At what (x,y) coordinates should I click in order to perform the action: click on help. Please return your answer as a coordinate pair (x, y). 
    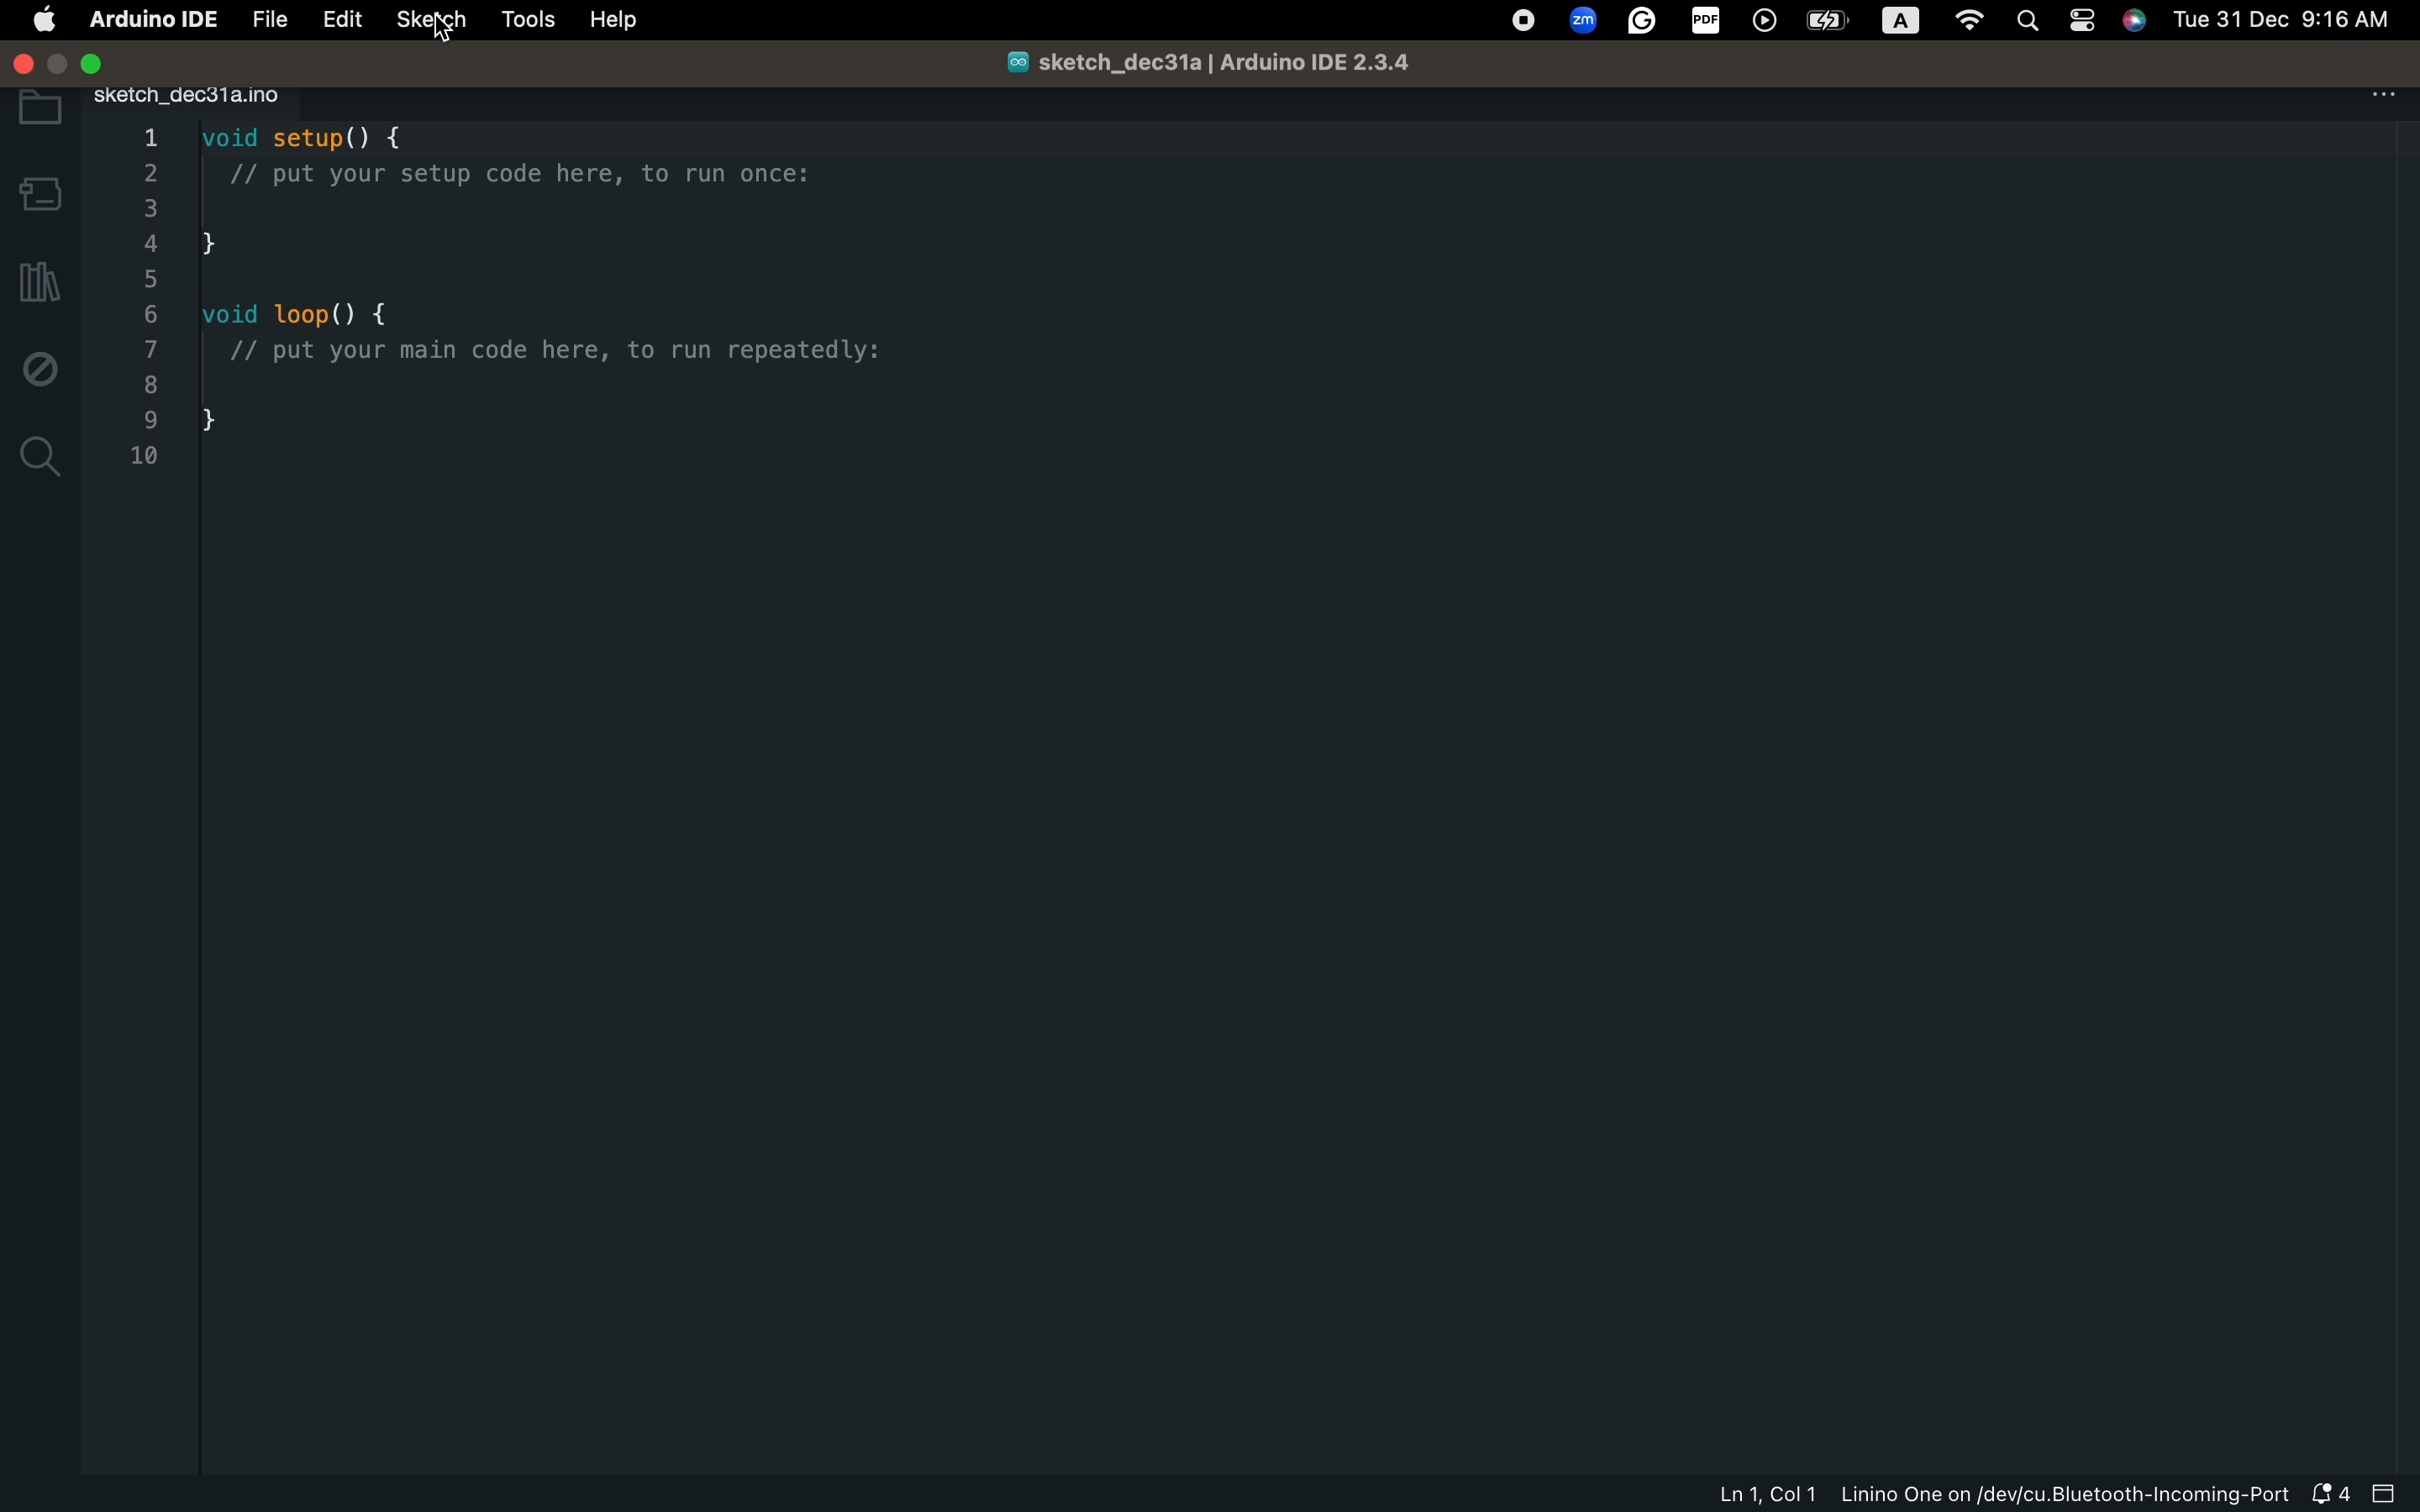
    Looking at the image, I should click on (628, 23).